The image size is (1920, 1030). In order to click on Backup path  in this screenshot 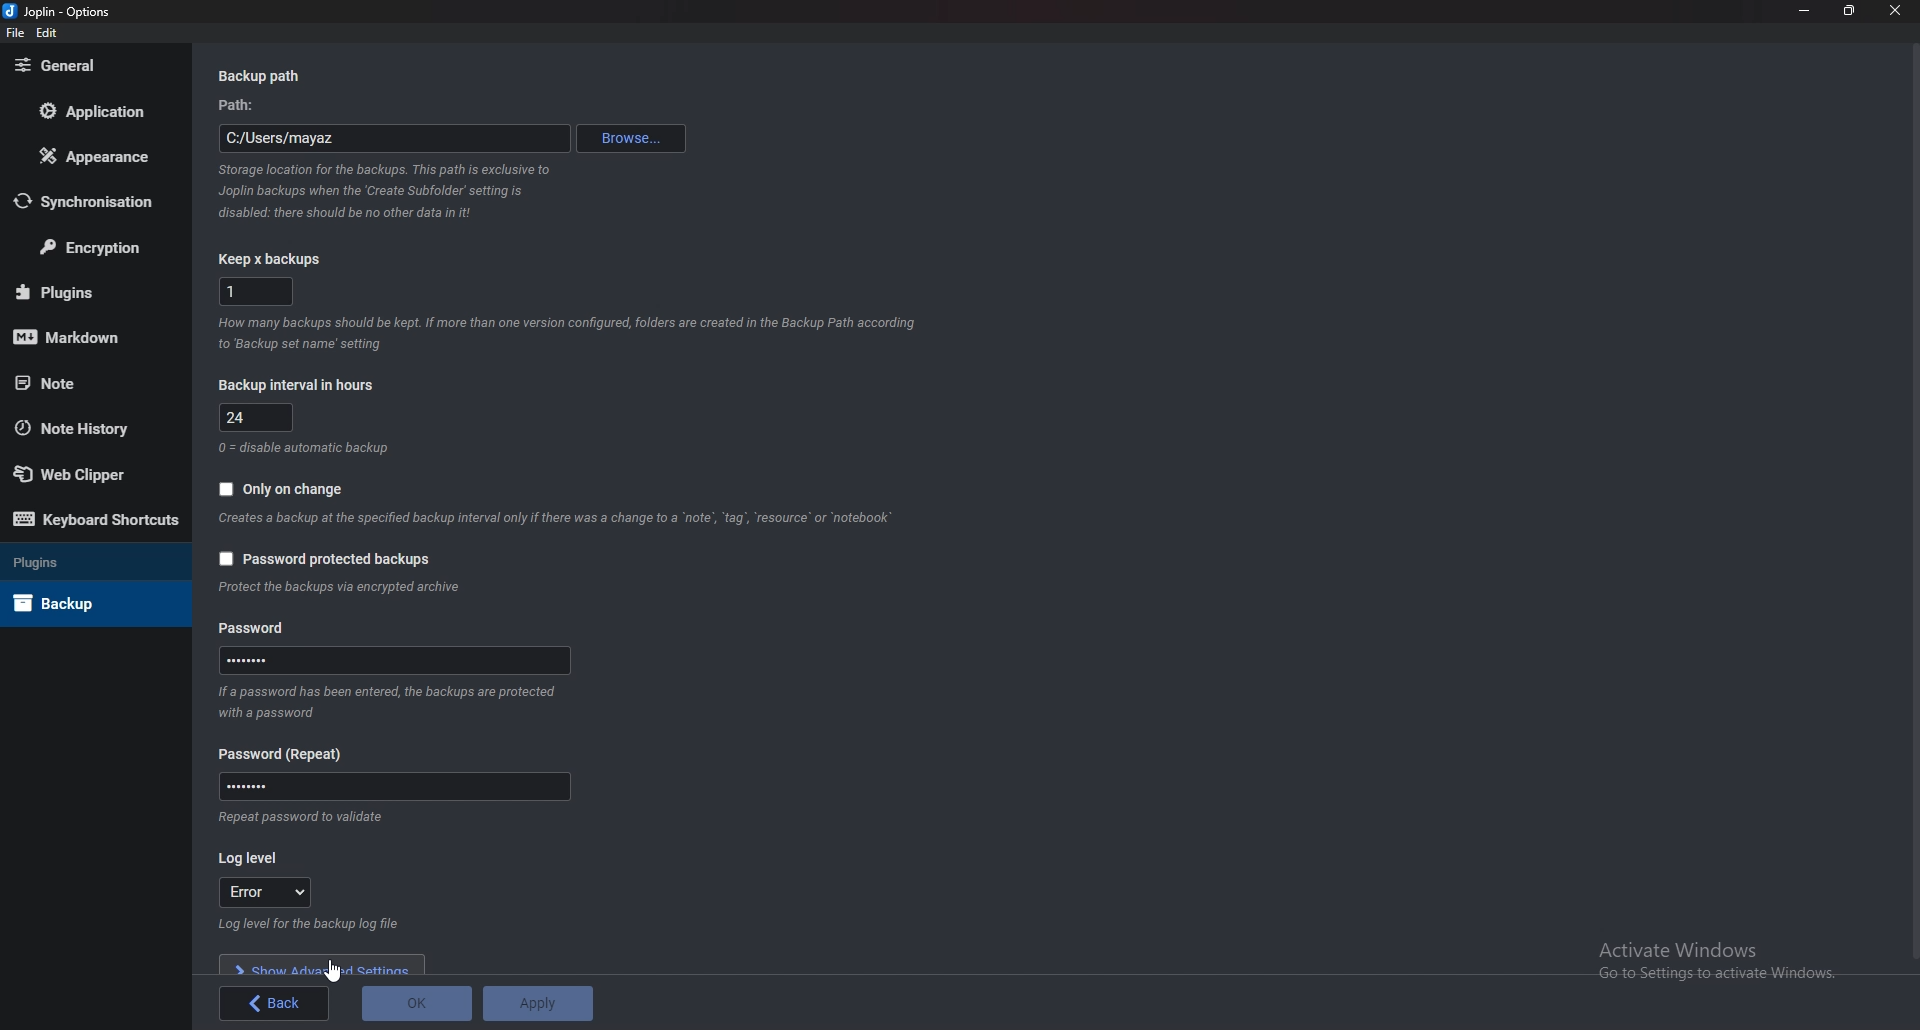, I will do `click(277, 77)`.